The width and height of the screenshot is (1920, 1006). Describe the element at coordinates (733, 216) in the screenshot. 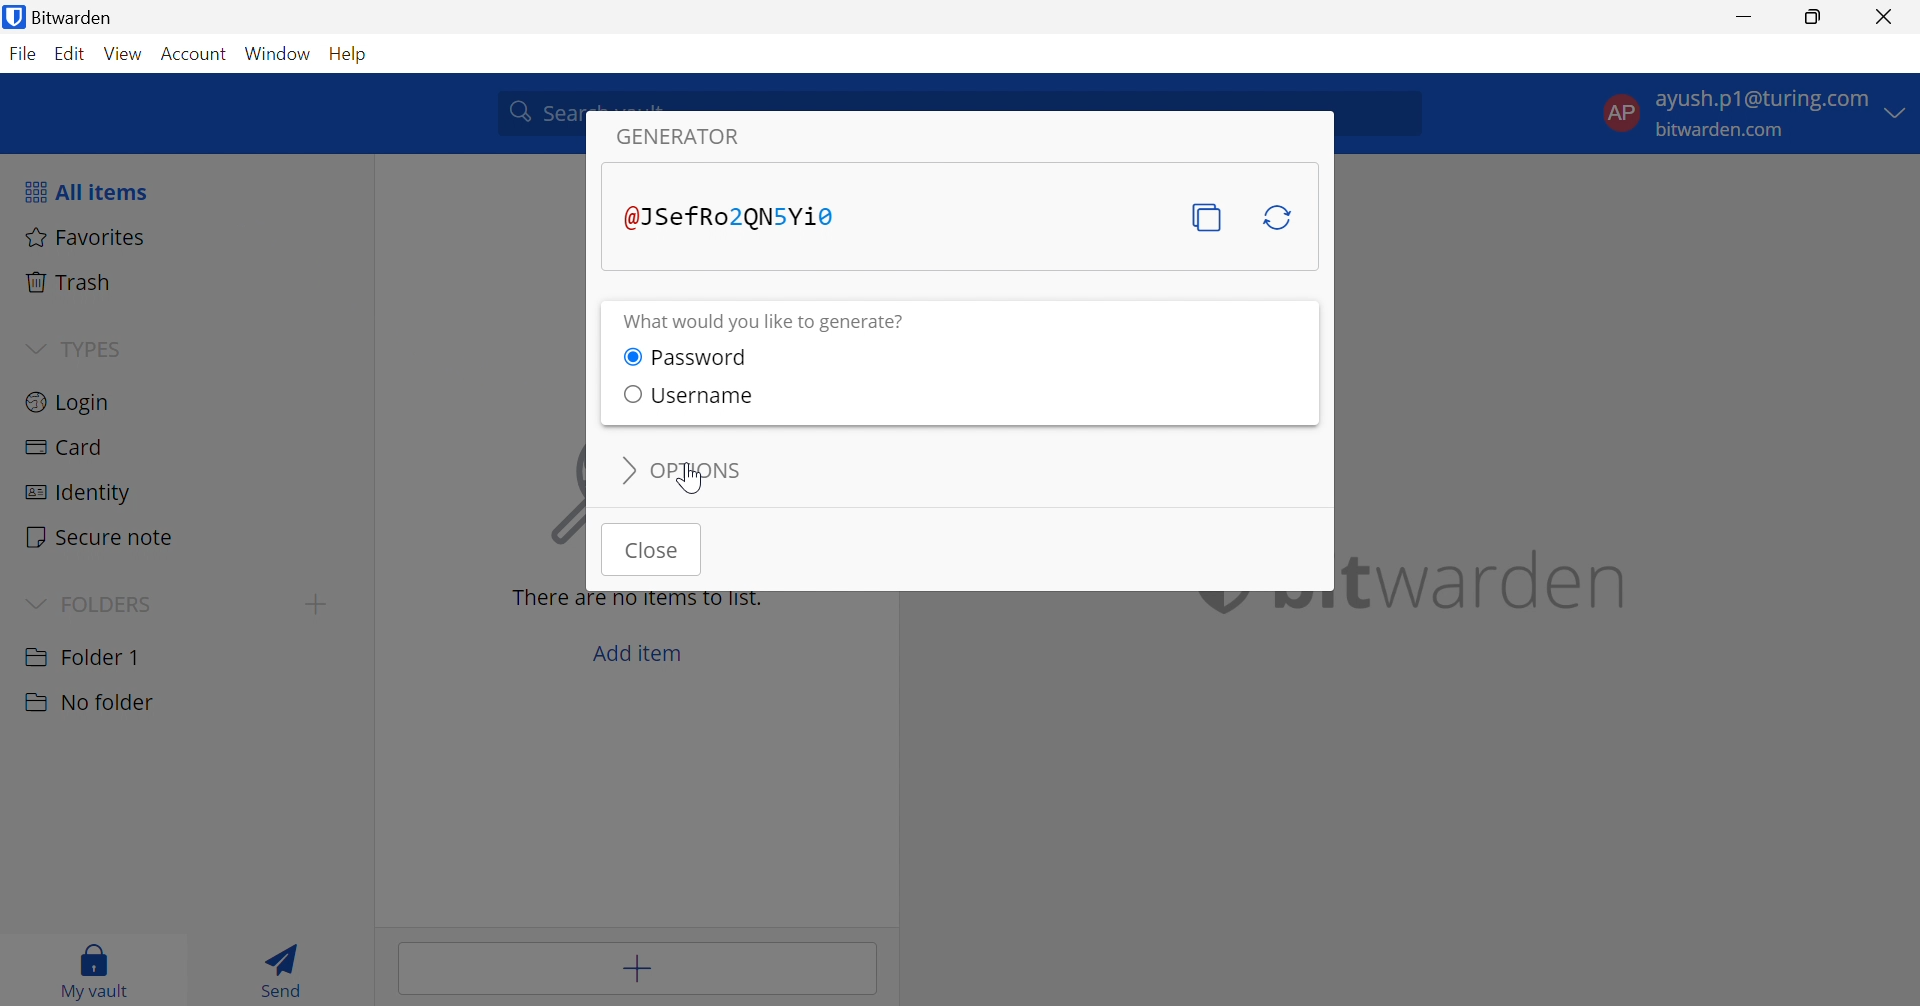

I see `@JSefRo2QN5Yi0` at that location.